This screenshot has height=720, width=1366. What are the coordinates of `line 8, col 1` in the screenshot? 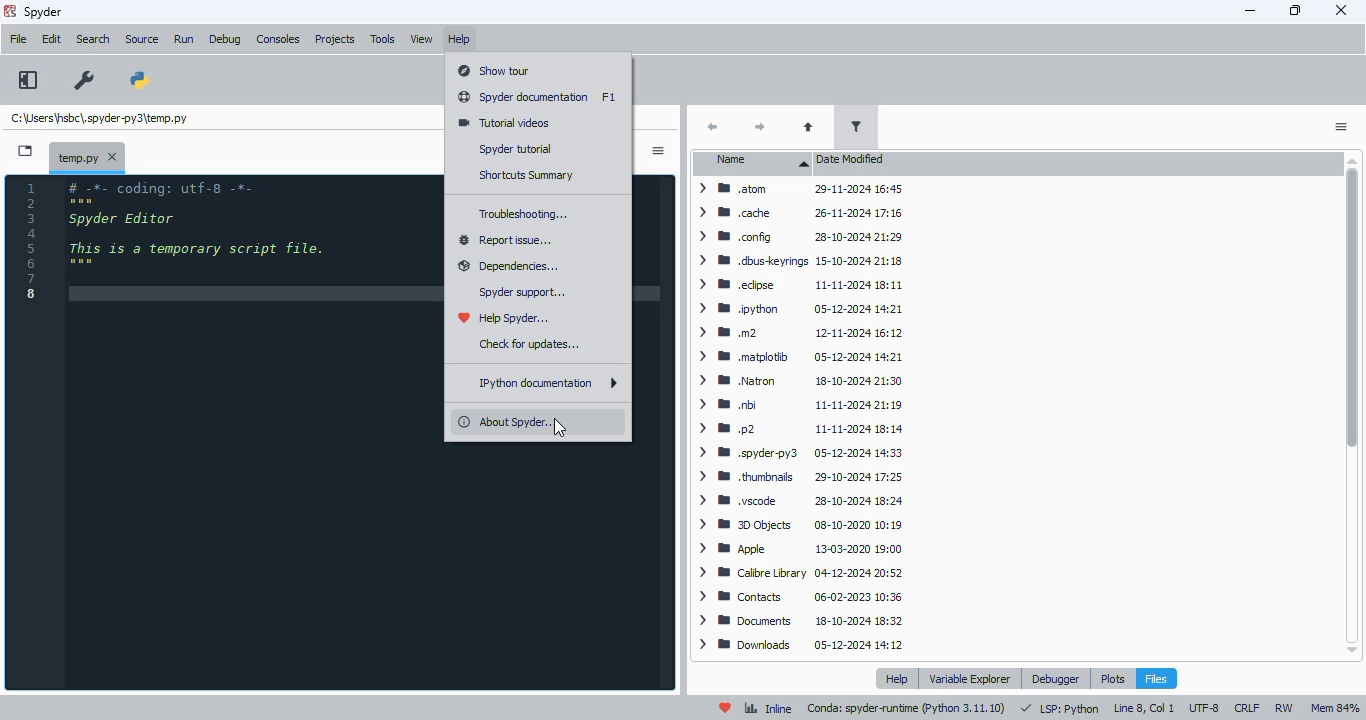 It's located at (1144, 707).